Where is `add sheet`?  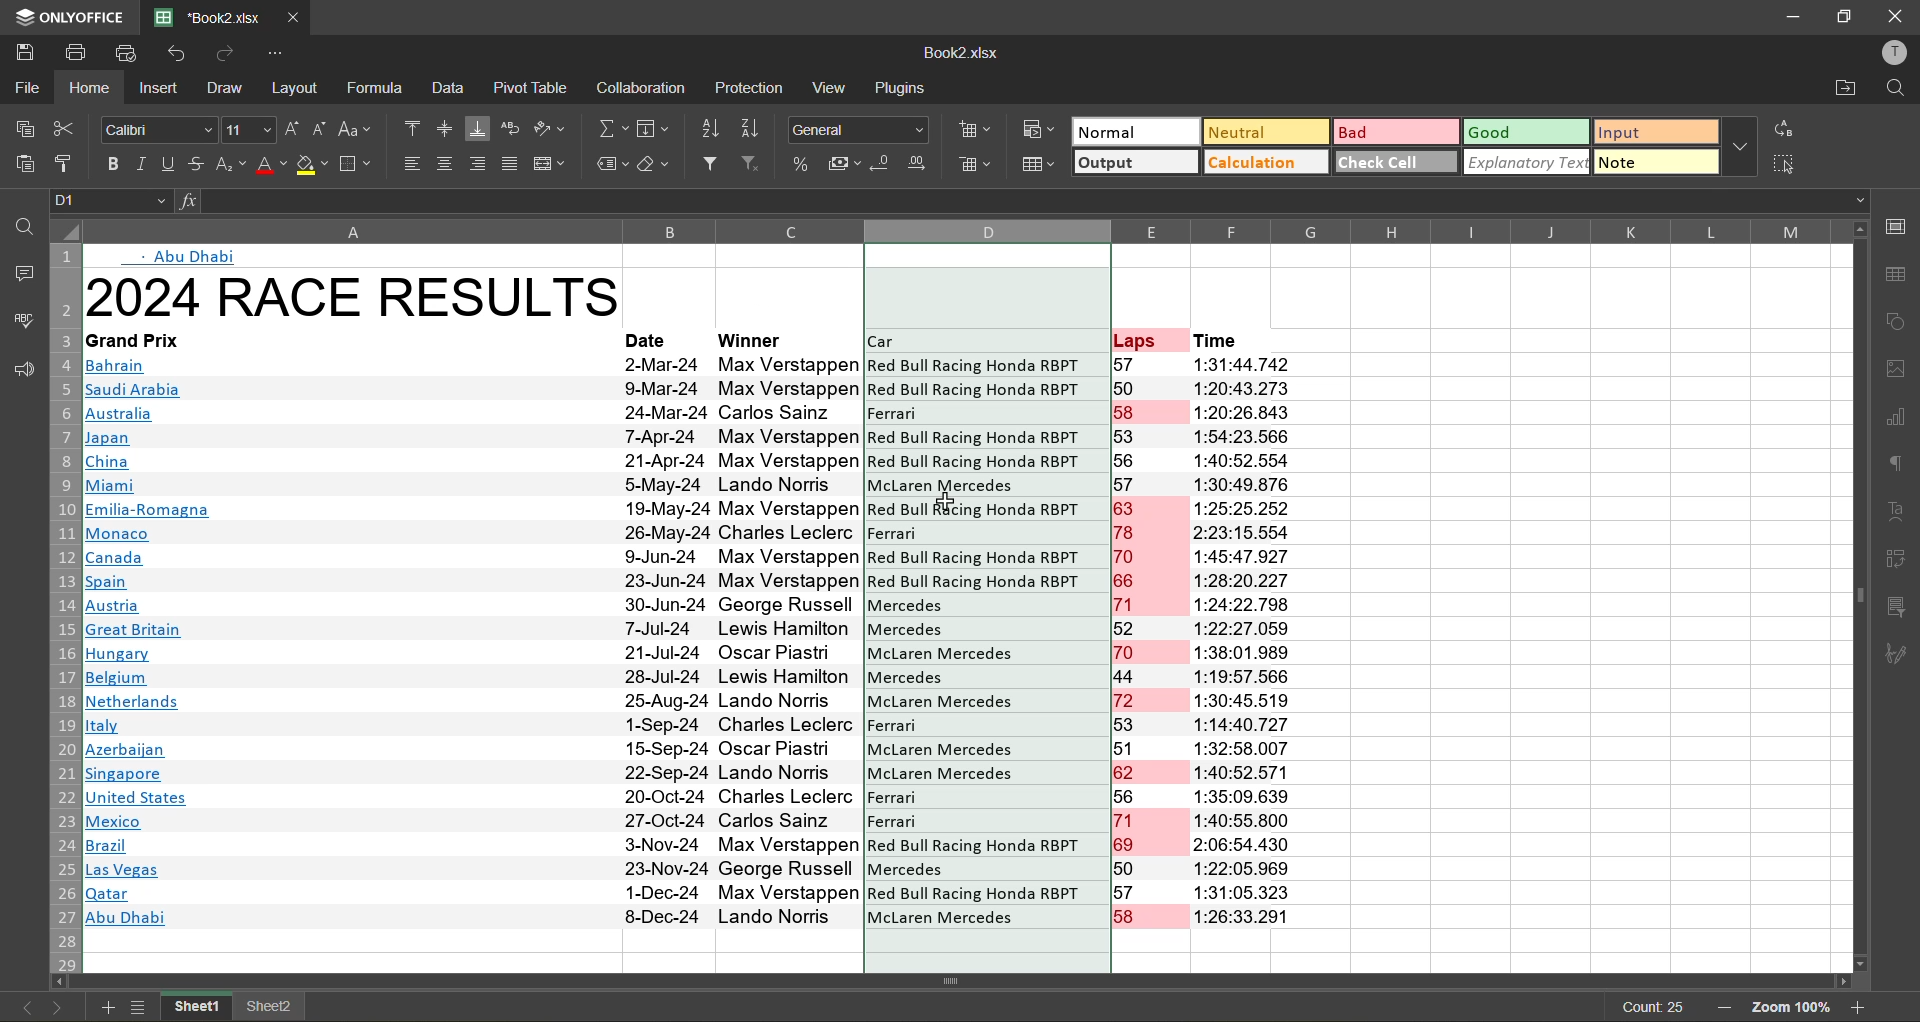 add sheet is located at coordinates (108, 1008).